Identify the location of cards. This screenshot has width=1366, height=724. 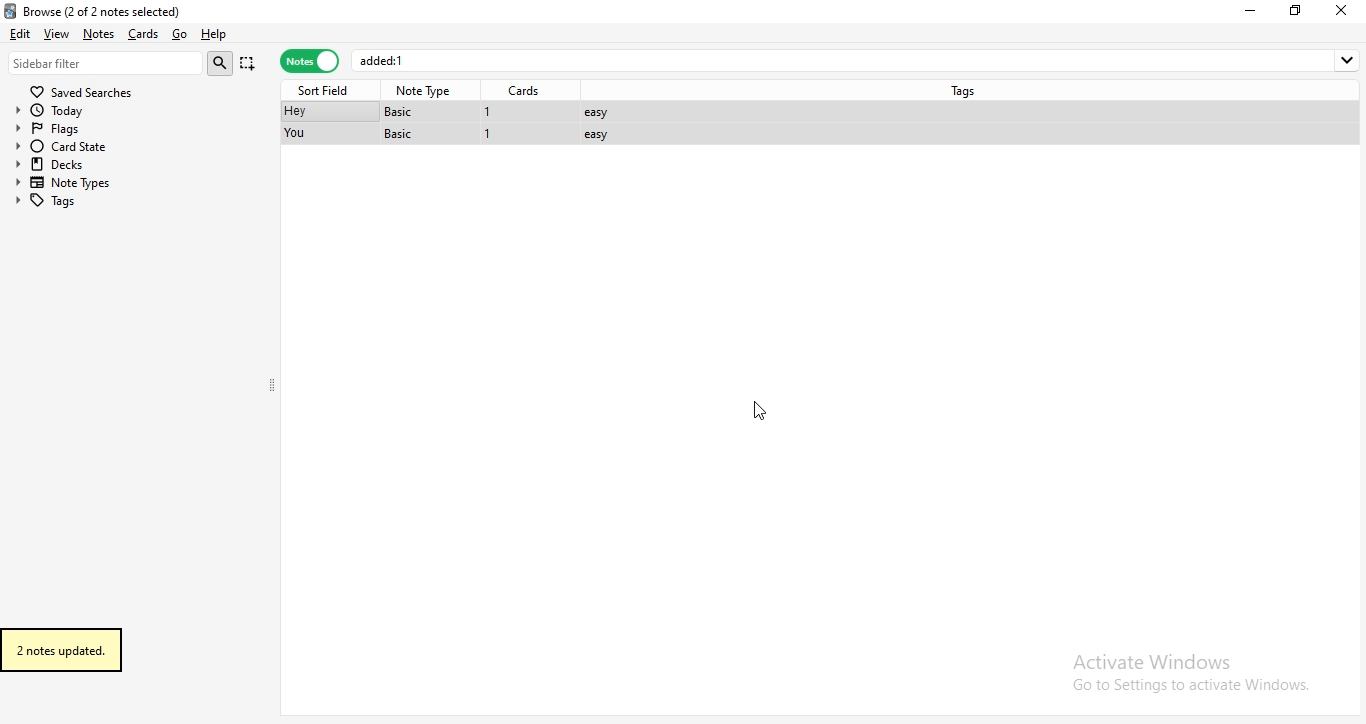
(528, 91).